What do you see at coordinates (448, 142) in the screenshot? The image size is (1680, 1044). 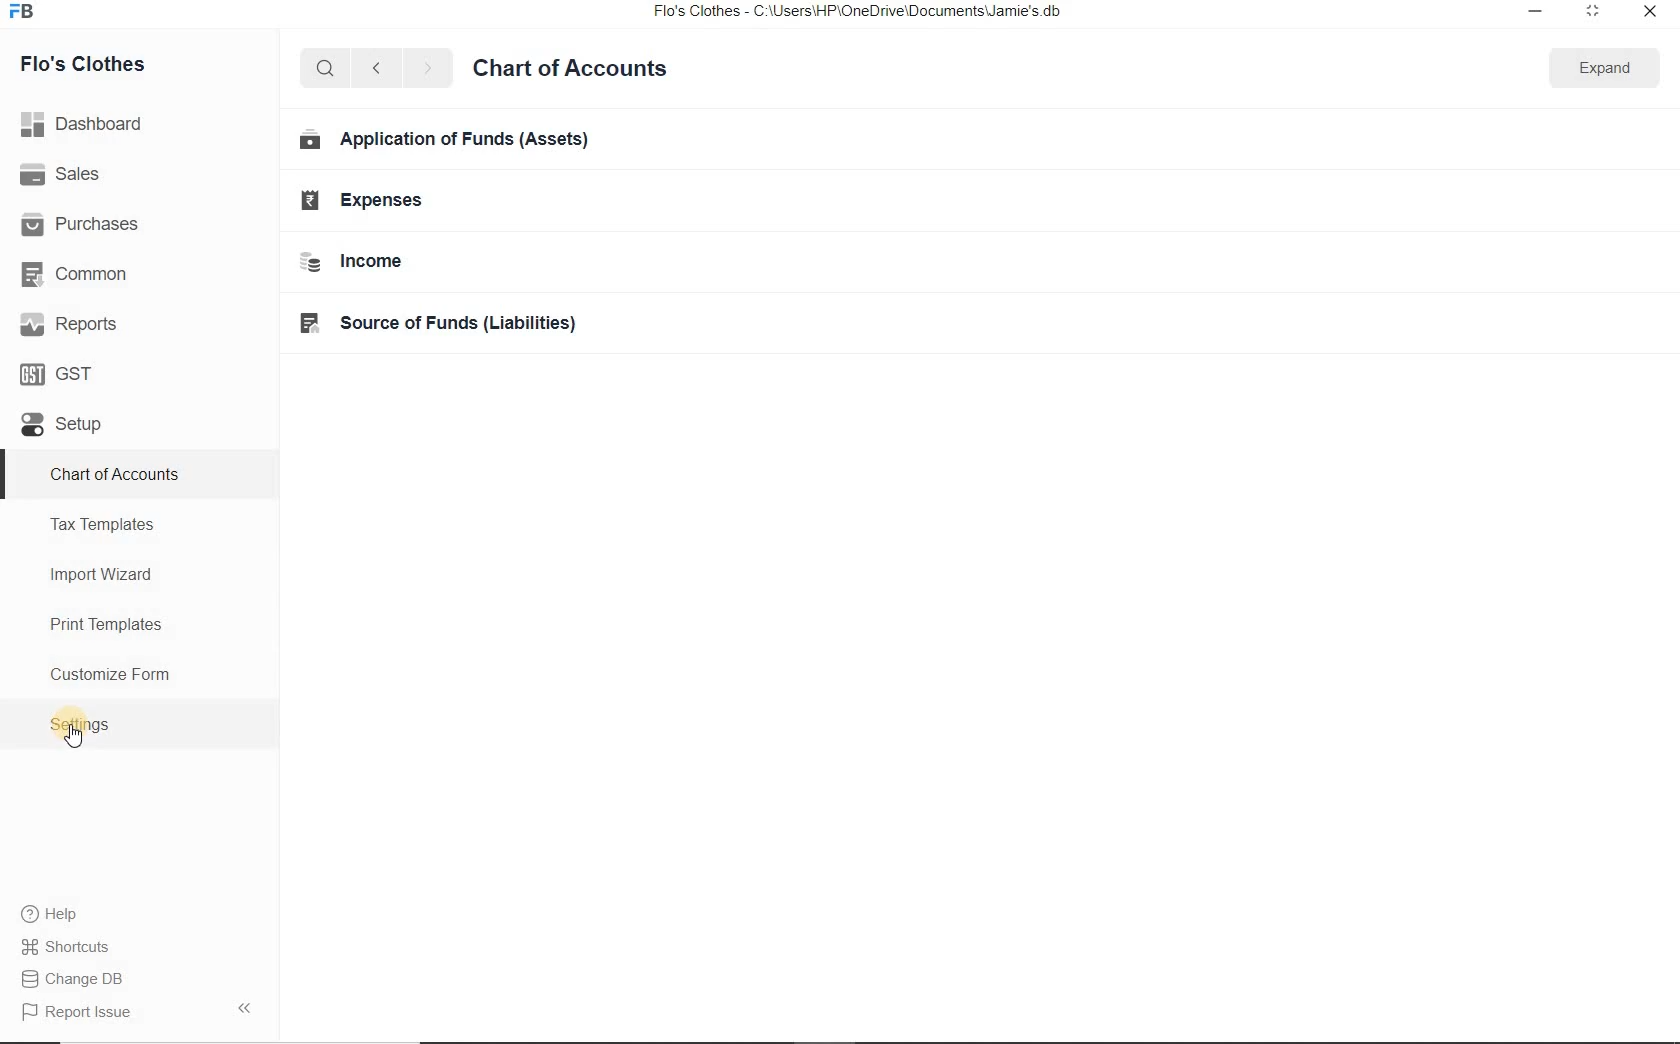 I see `Application of Funds (Assets)` at bounding box center [448, 142].